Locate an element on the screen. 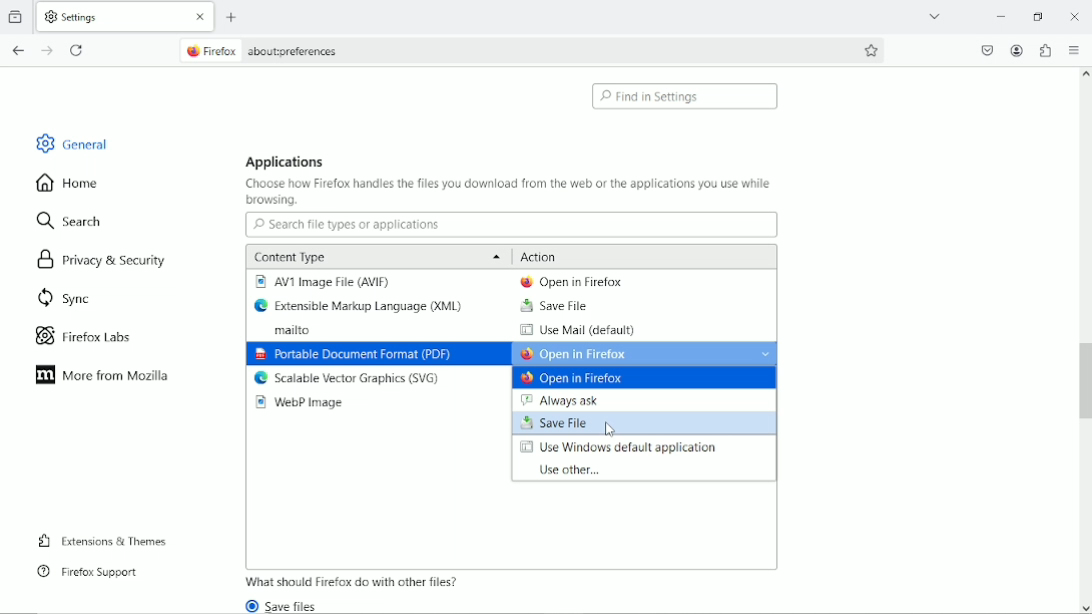 This screenshot has width=1092, height=614. Extensible Markup Language is located at coordinates (363, 306).